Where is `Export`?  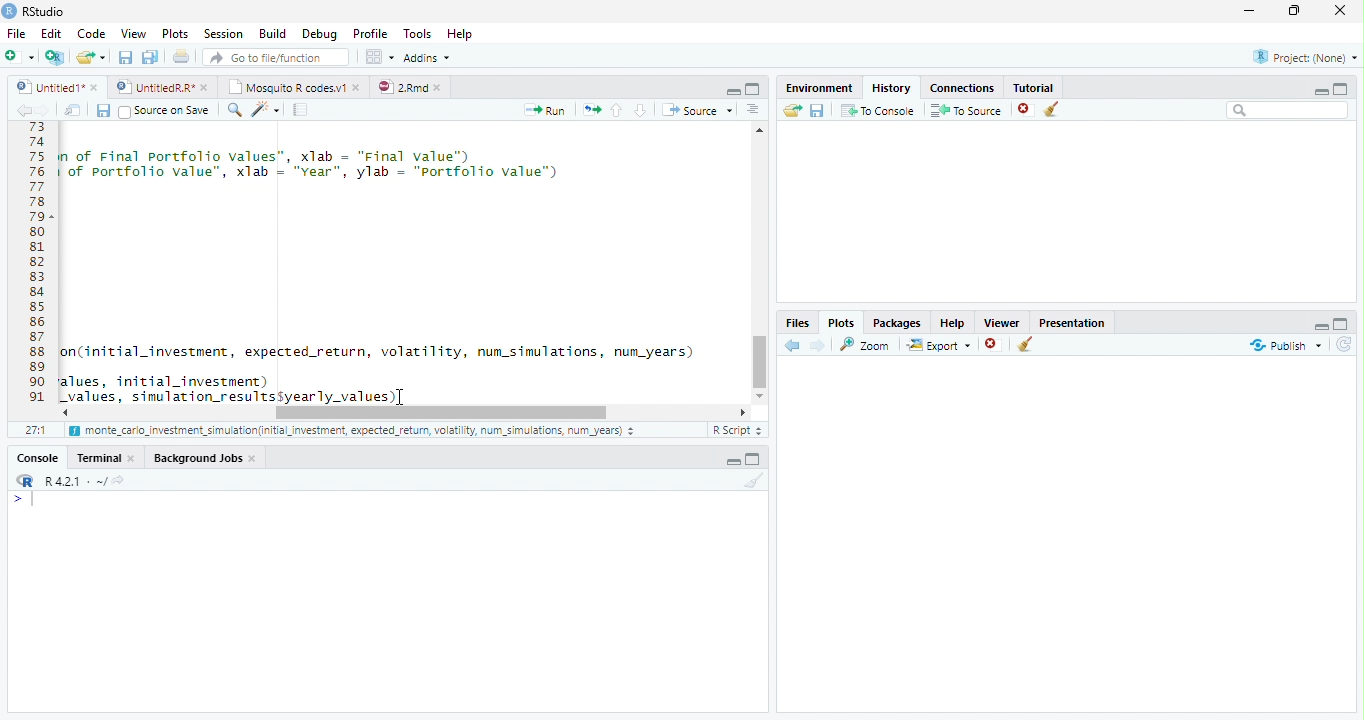
Export is located at coordinates (937, 345).